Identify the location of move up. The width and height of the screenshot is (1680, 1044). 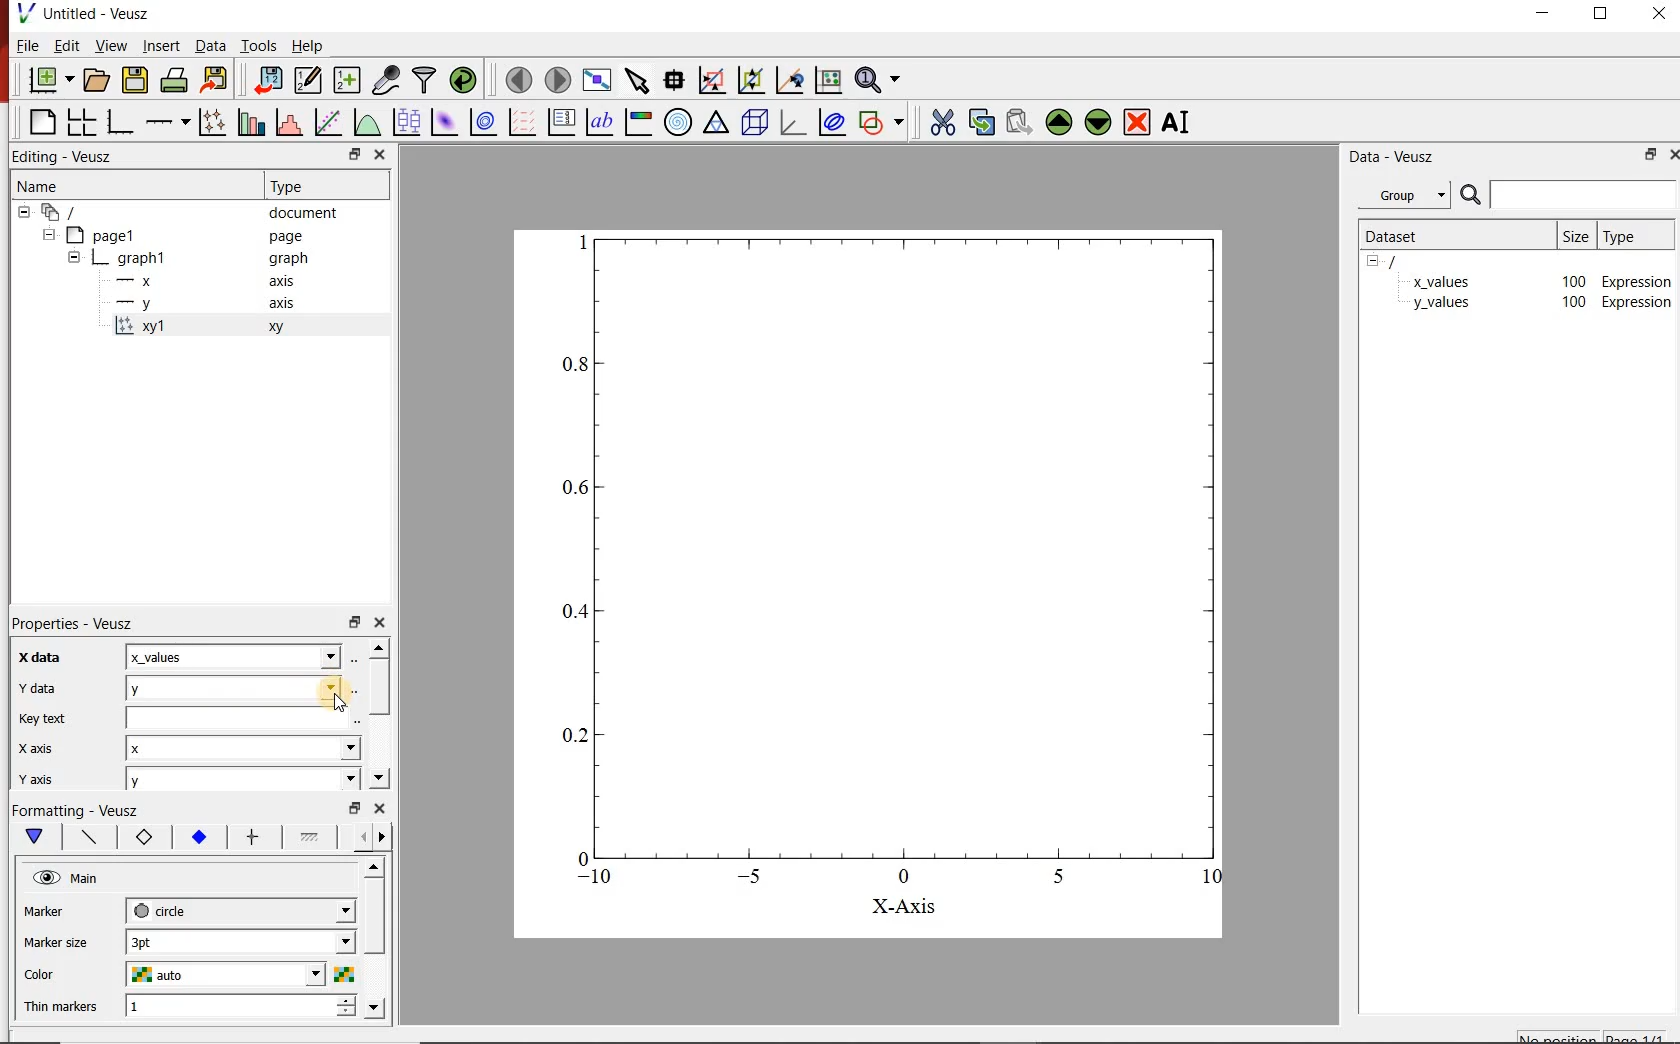
(373, 868).